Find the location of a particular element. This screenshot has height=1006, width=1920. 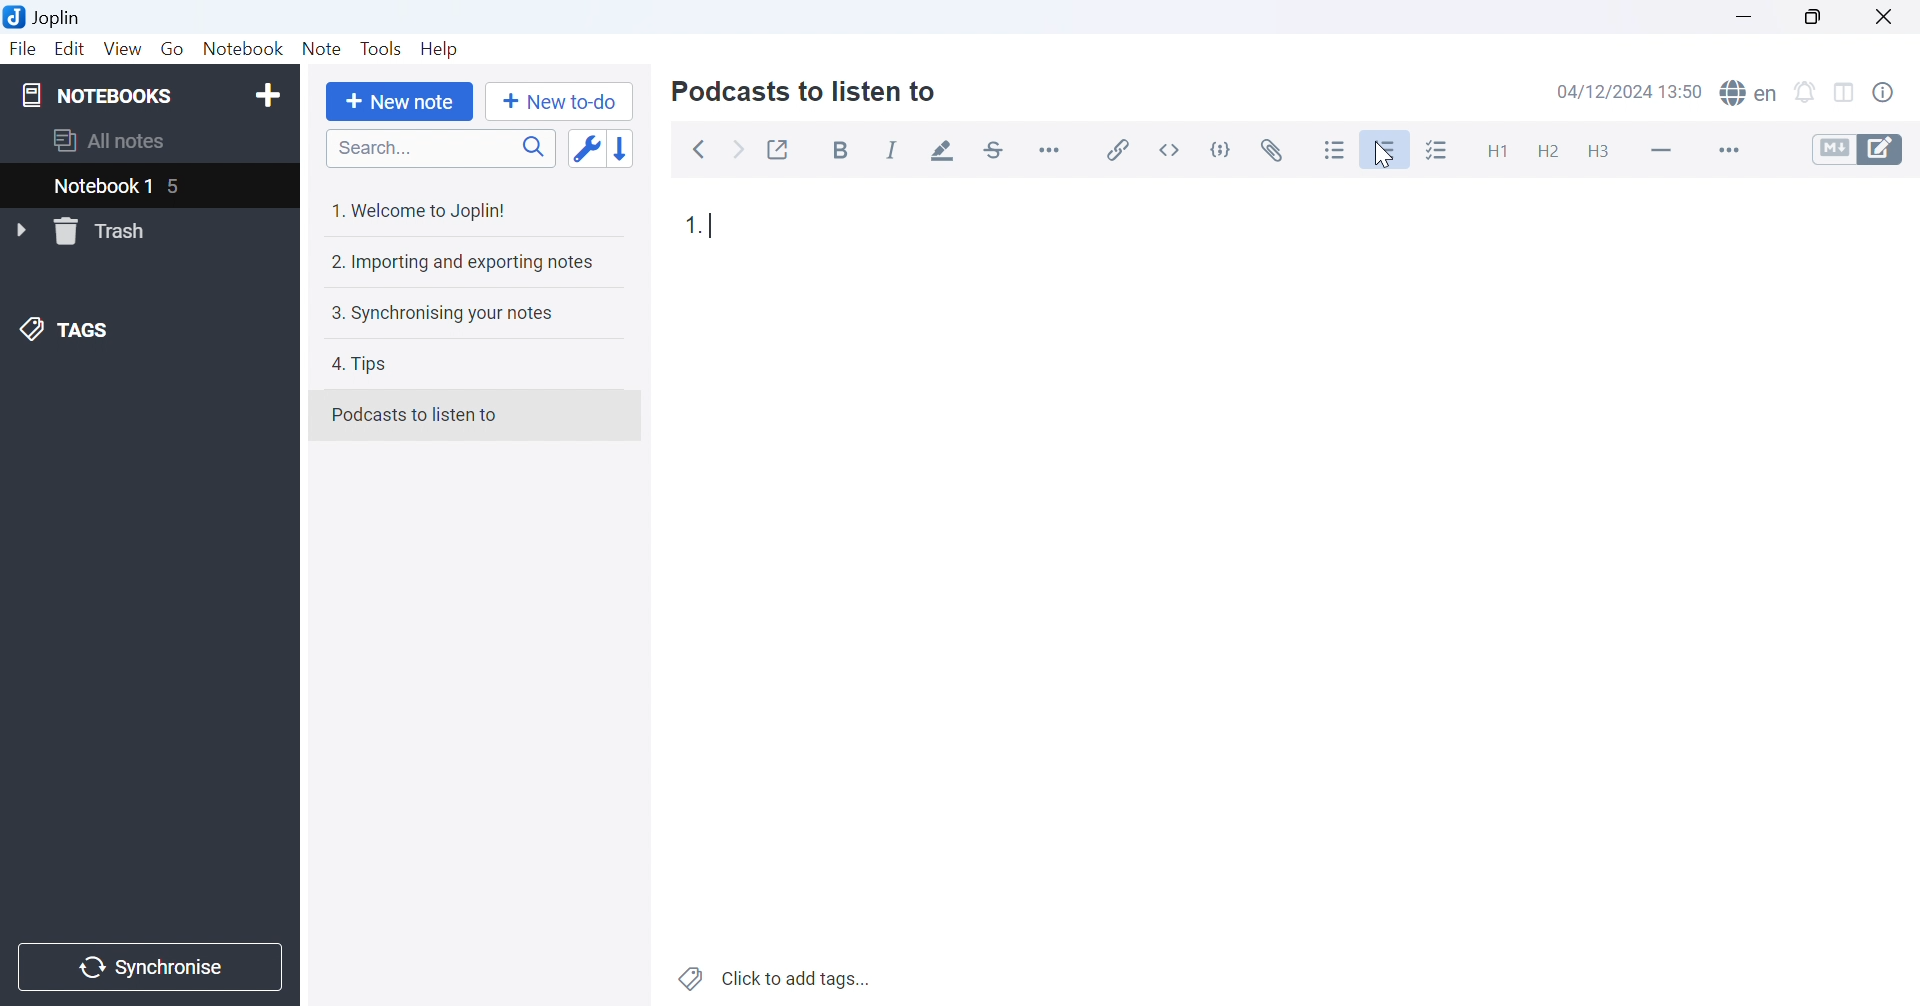

Cursor is located at coordinates (1383, 154).